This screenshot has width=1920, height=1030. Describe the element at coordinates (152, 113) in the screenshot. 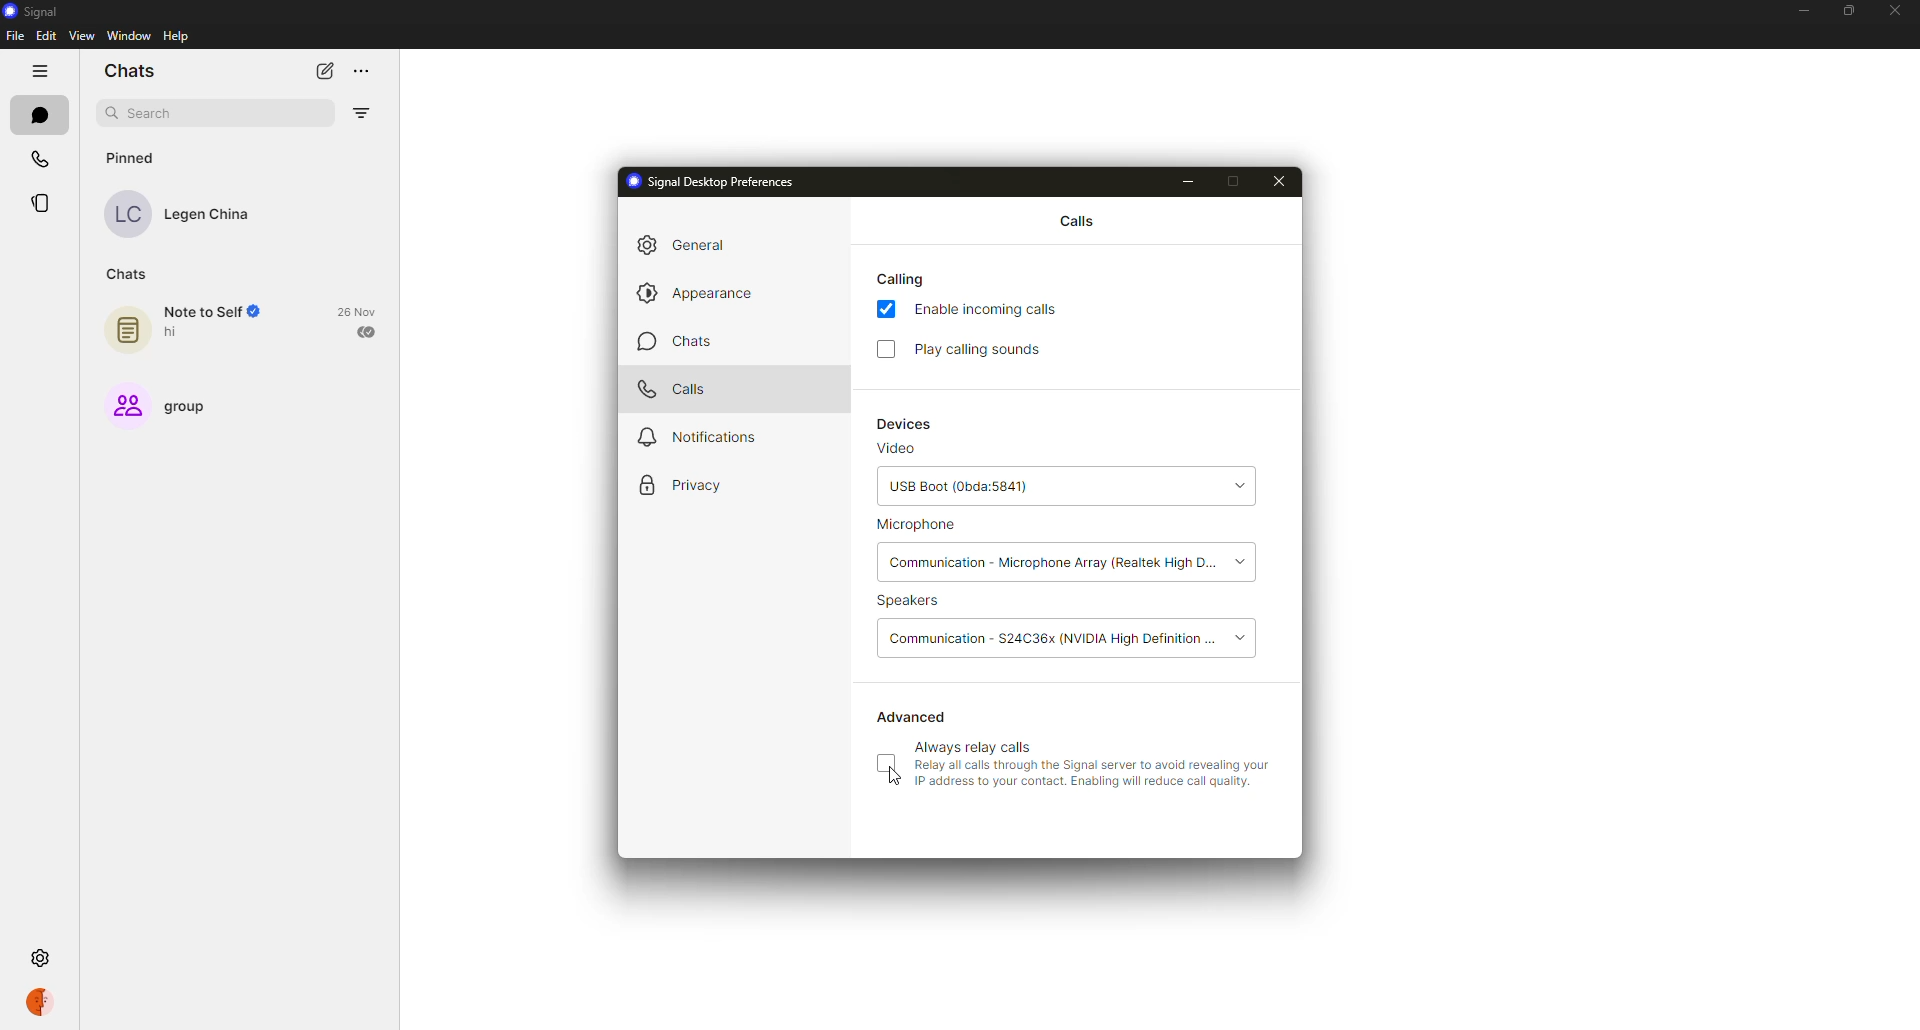

I see `search` at that location.